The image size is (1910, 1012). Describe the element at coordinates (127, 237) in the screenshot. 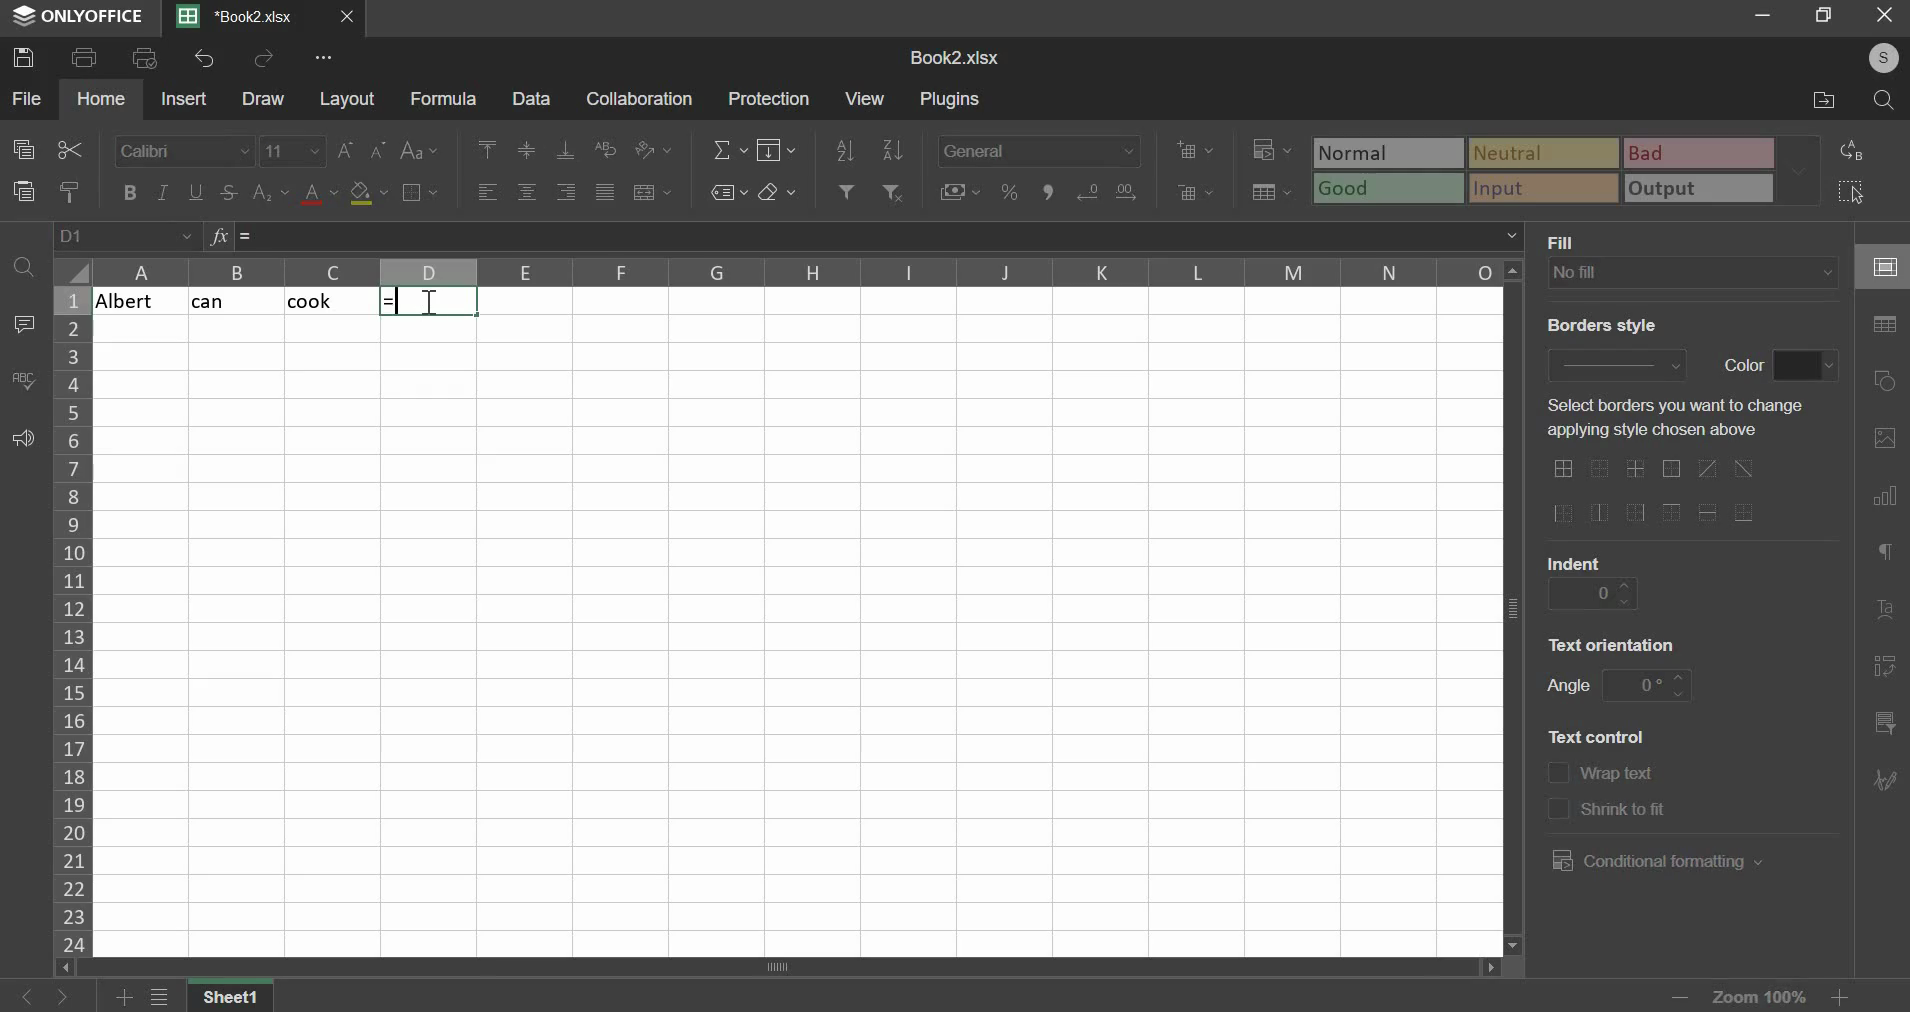

I see `cell name` at that location.